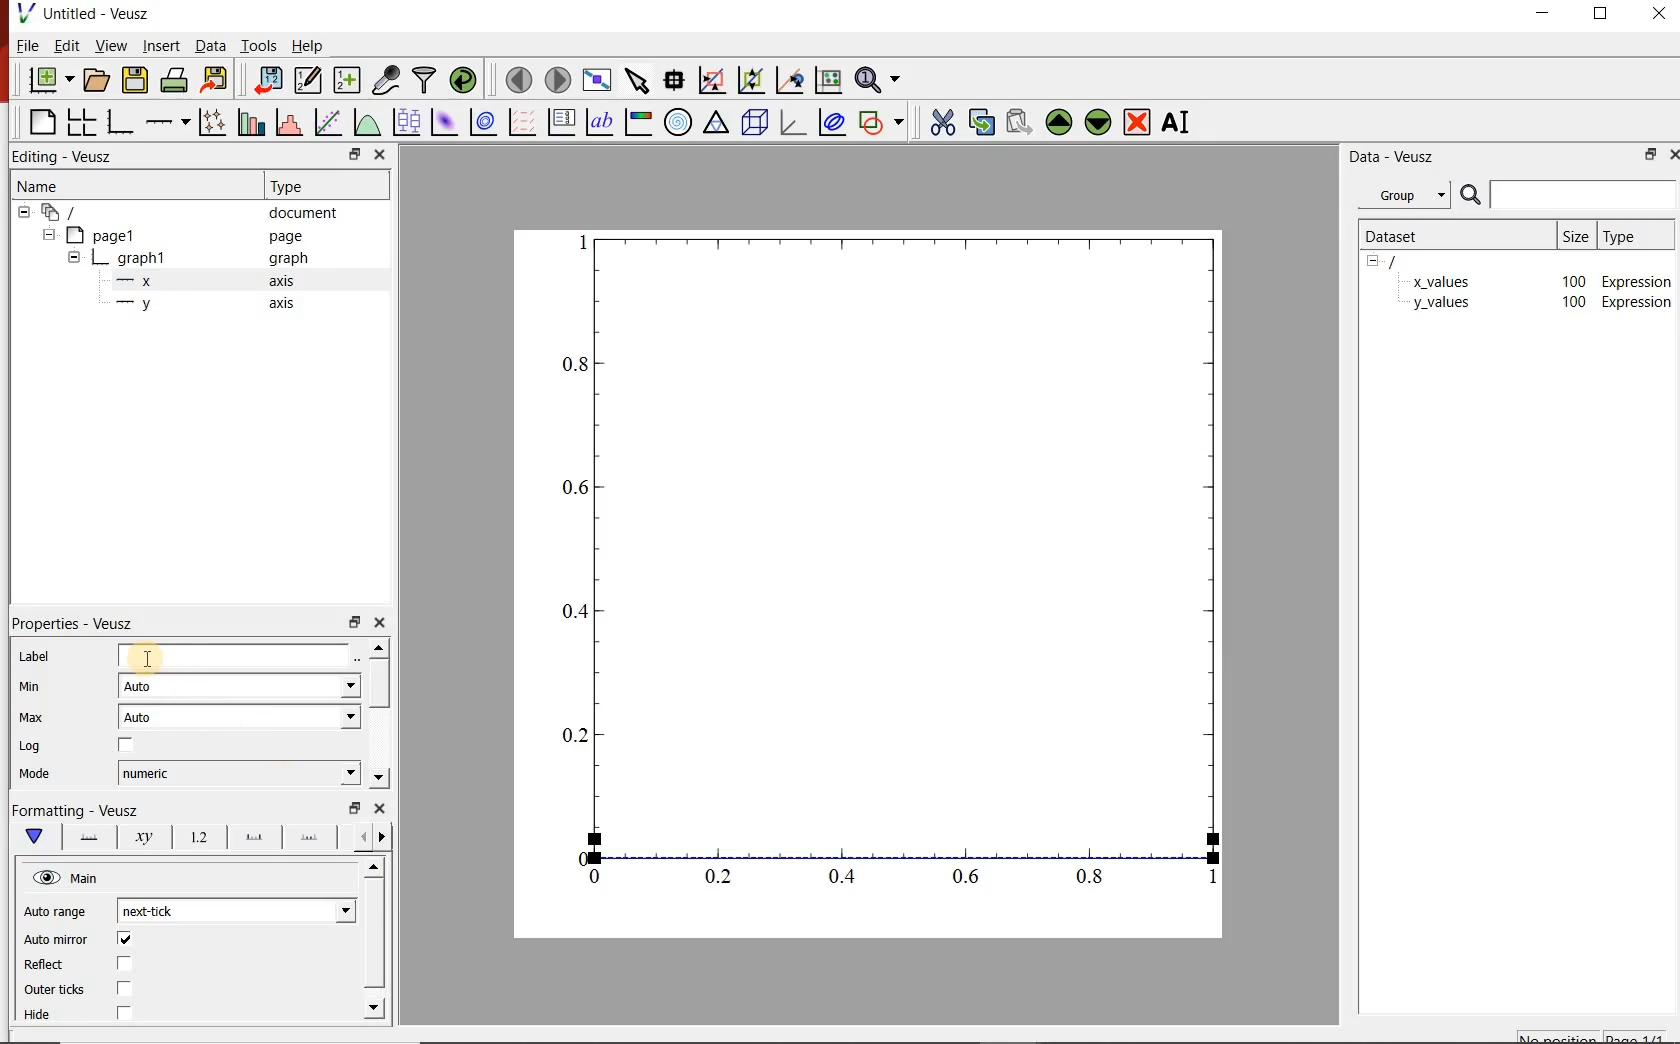 Image resolution: width=1680 pixels, height=1044 pixels. Describe the element at coordinates (1638, 279) in the screenshot. I see `Expression` at that location.